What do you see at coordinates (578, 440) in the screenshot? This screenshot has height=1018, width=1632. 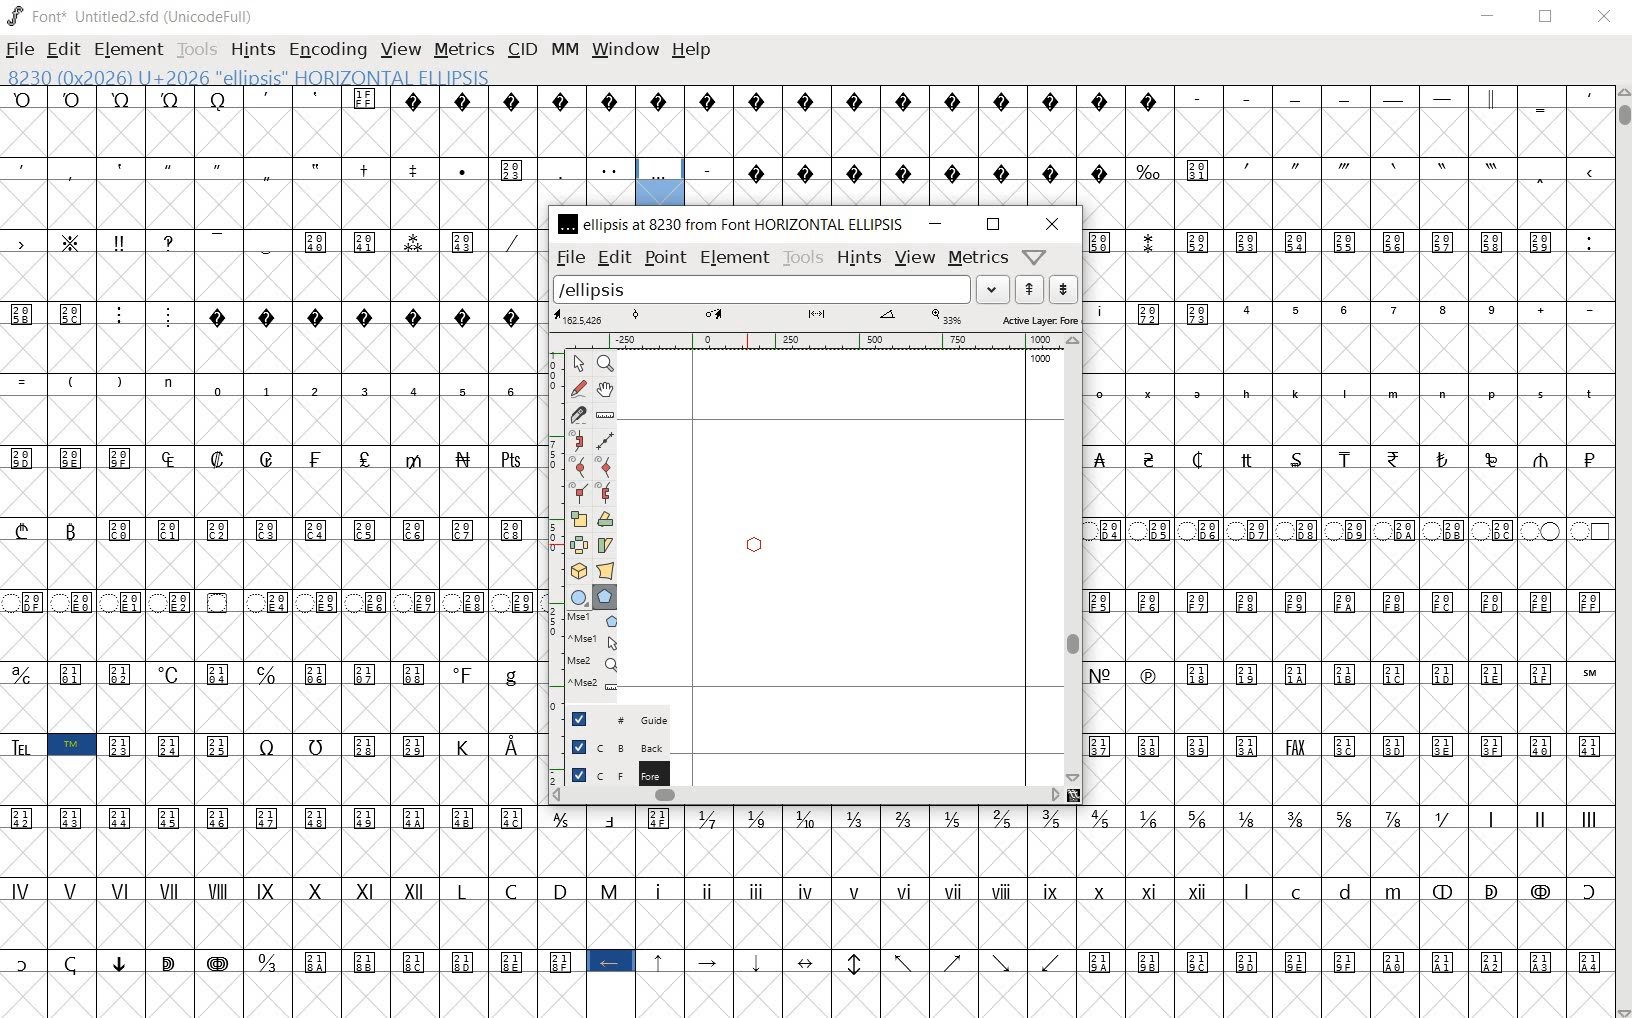 I see `change whether spiro is active or not` at bounding box center [578, 440].